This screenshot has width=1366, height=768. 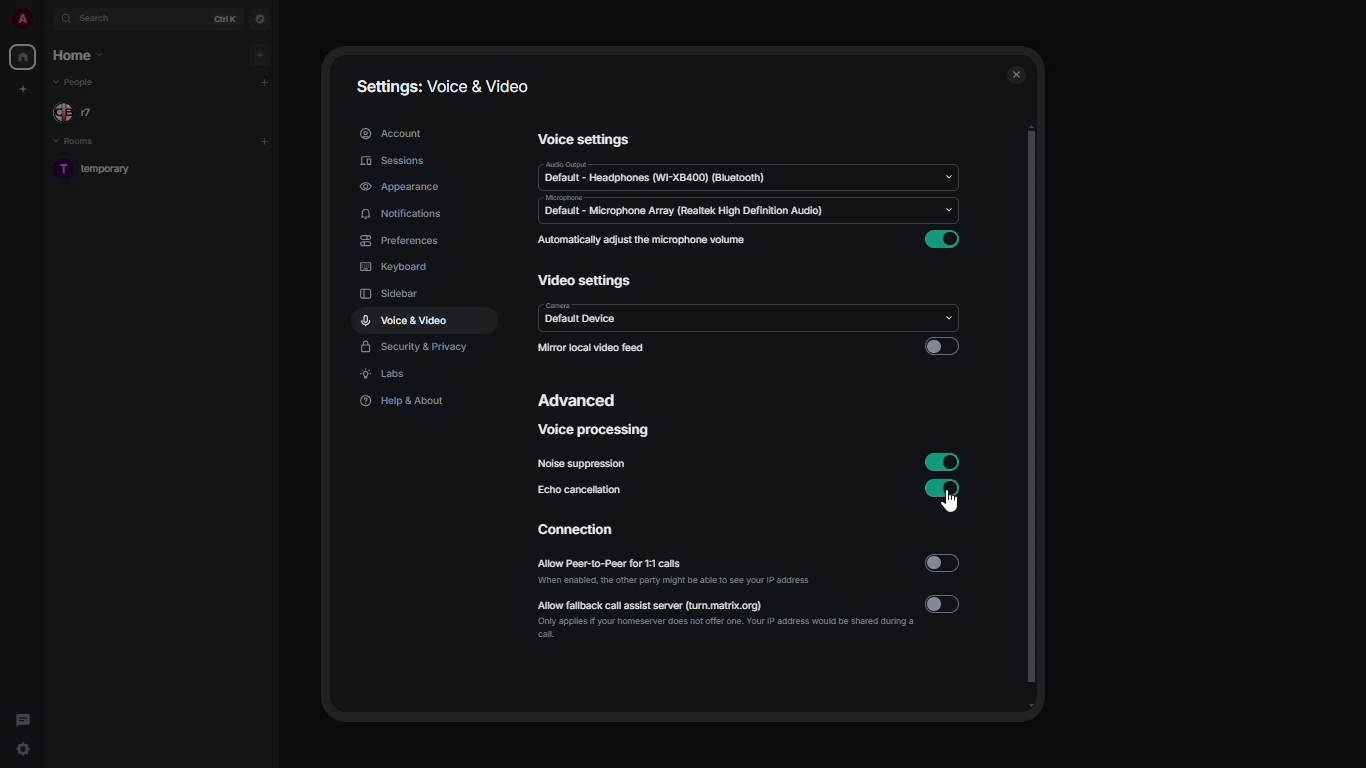 What do you see at coordinates (401, 241) in the screenshot?
I see `preferences` at bounding box center [401, 241].